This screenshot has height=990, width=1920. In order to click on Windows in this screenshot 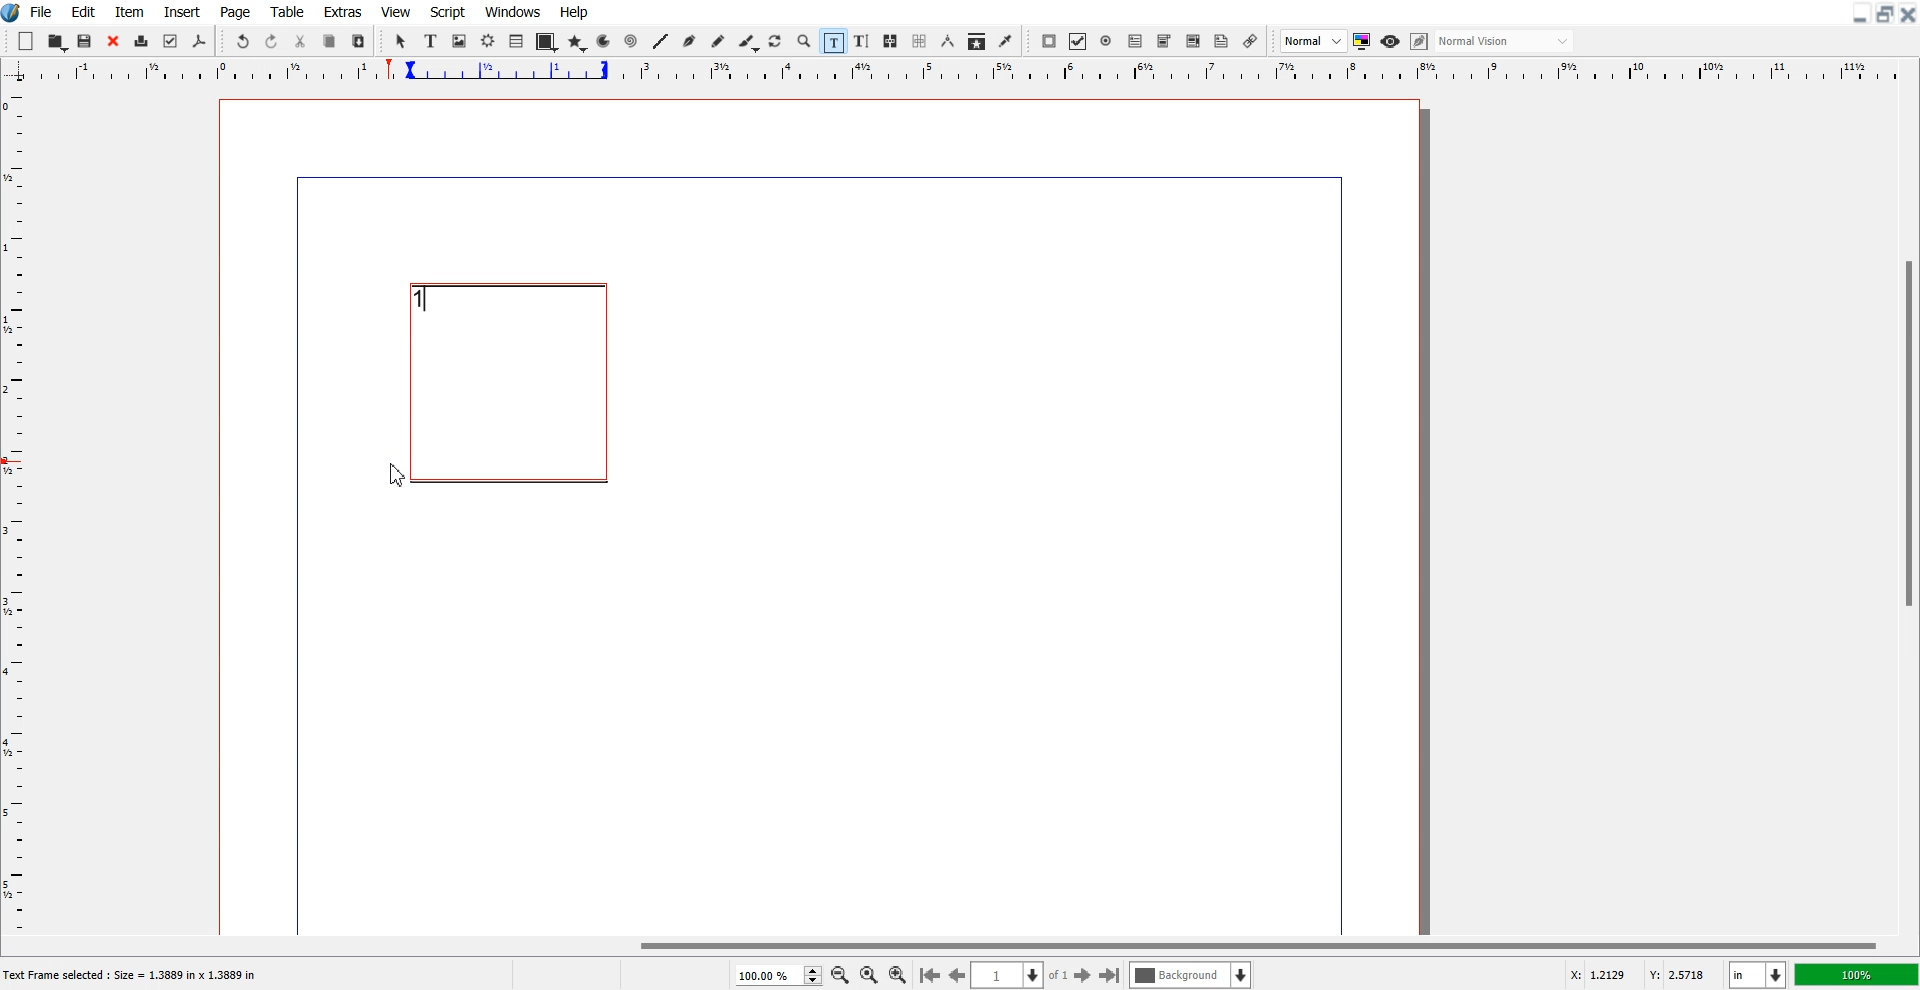, I will do `click(514, 11)`.